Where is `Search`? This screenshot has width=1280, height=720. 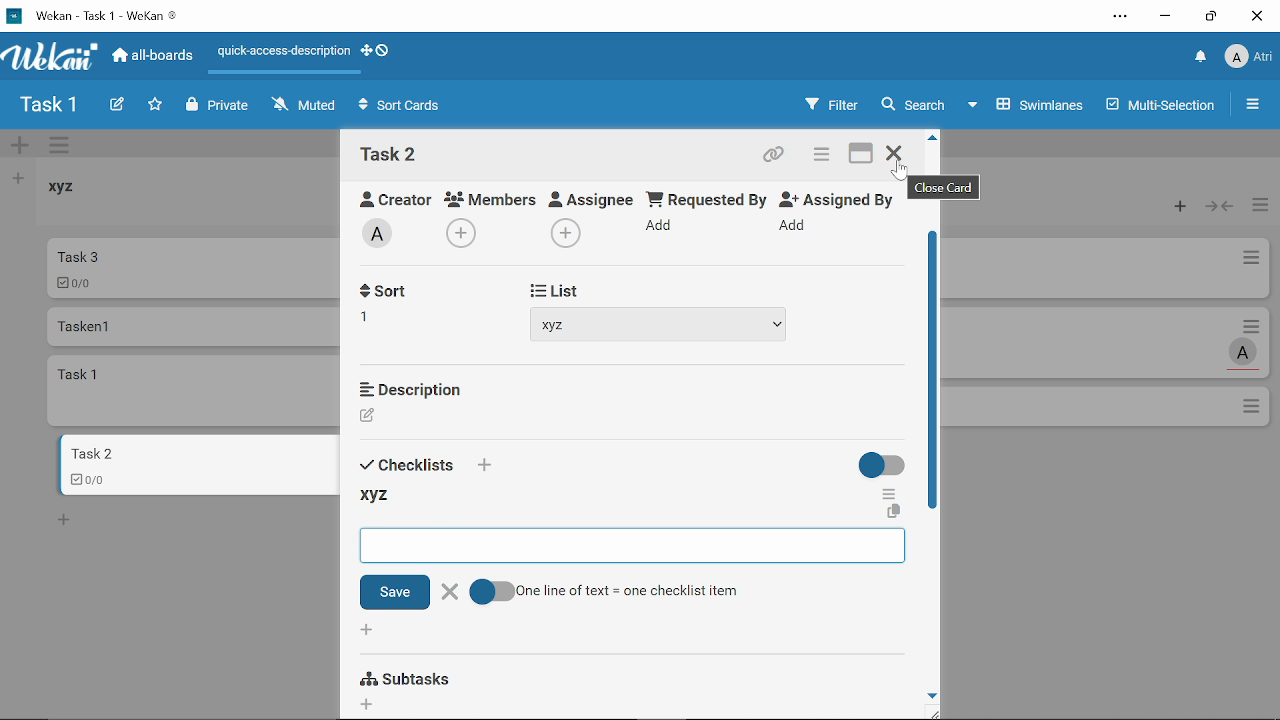 Search is located at coordinates (912, 105).